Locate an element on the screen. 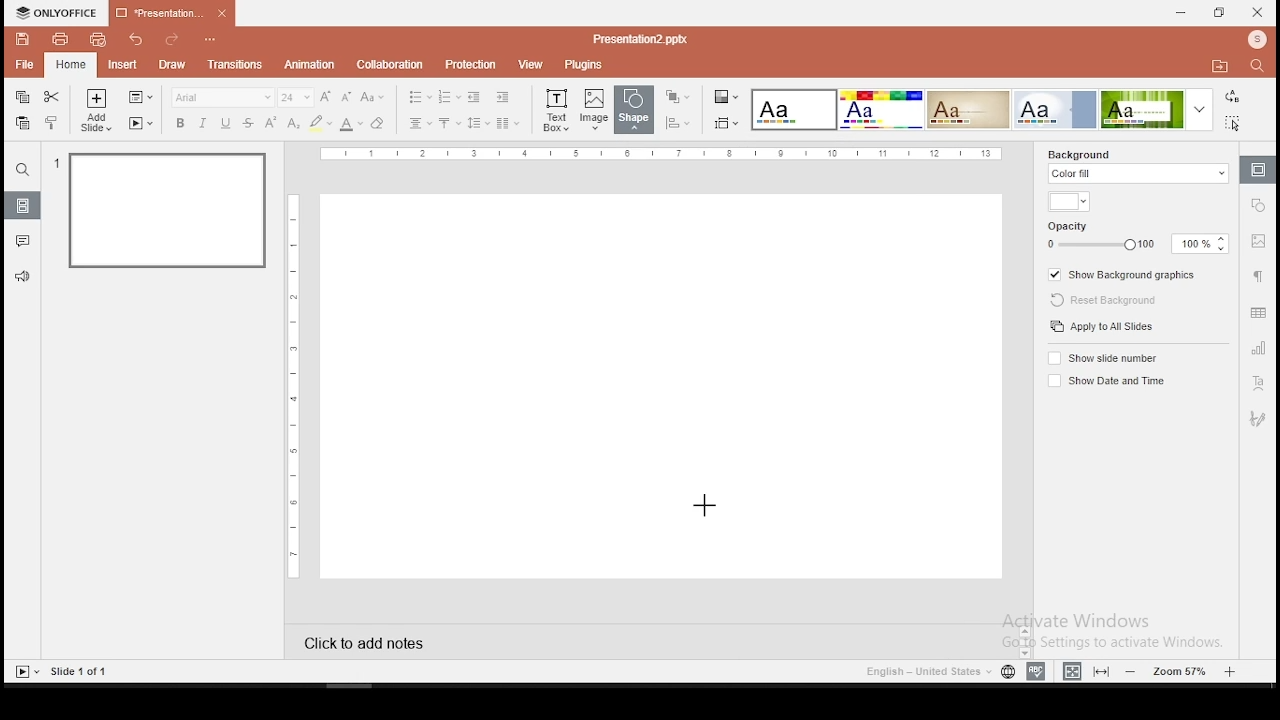 Image resolution: width=1280 pixels, height=720 pixels. theme is located at coordinates (968, 110).